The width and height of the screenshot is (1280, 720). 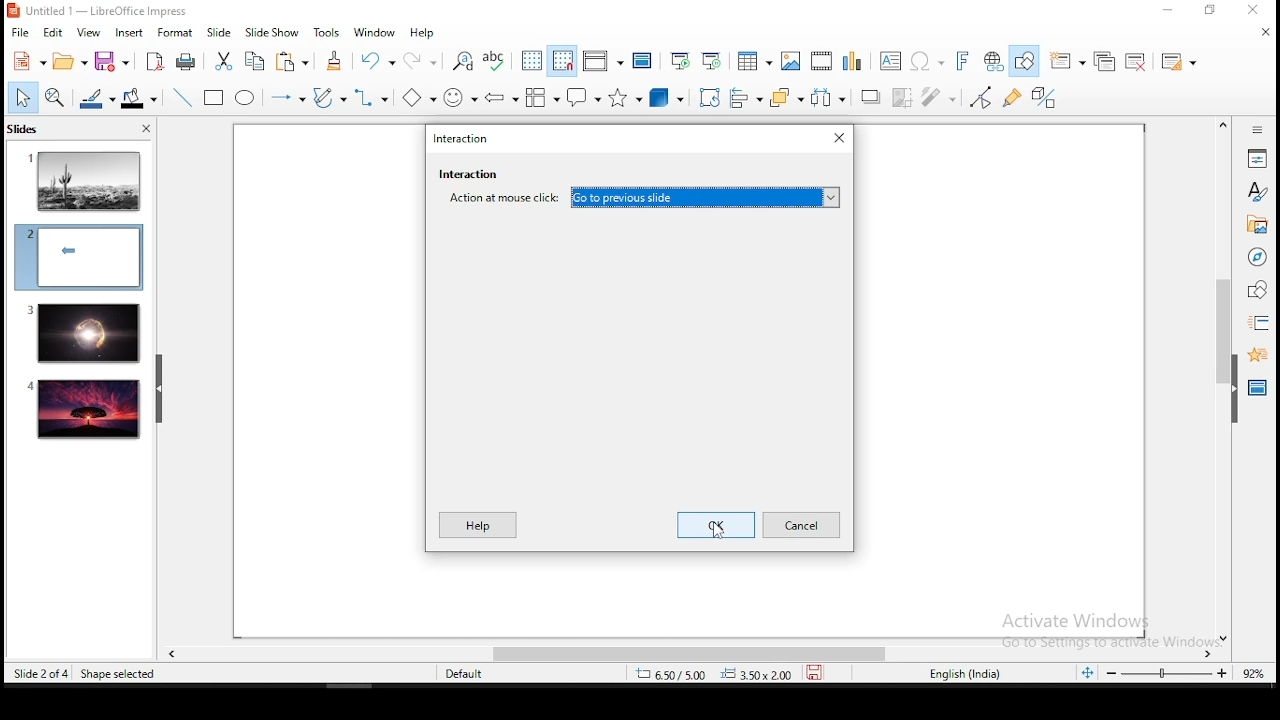 What do you see at coordinates (1211, 11) in the screenshot?
I see `restore` at bounding box center [1211, 11].